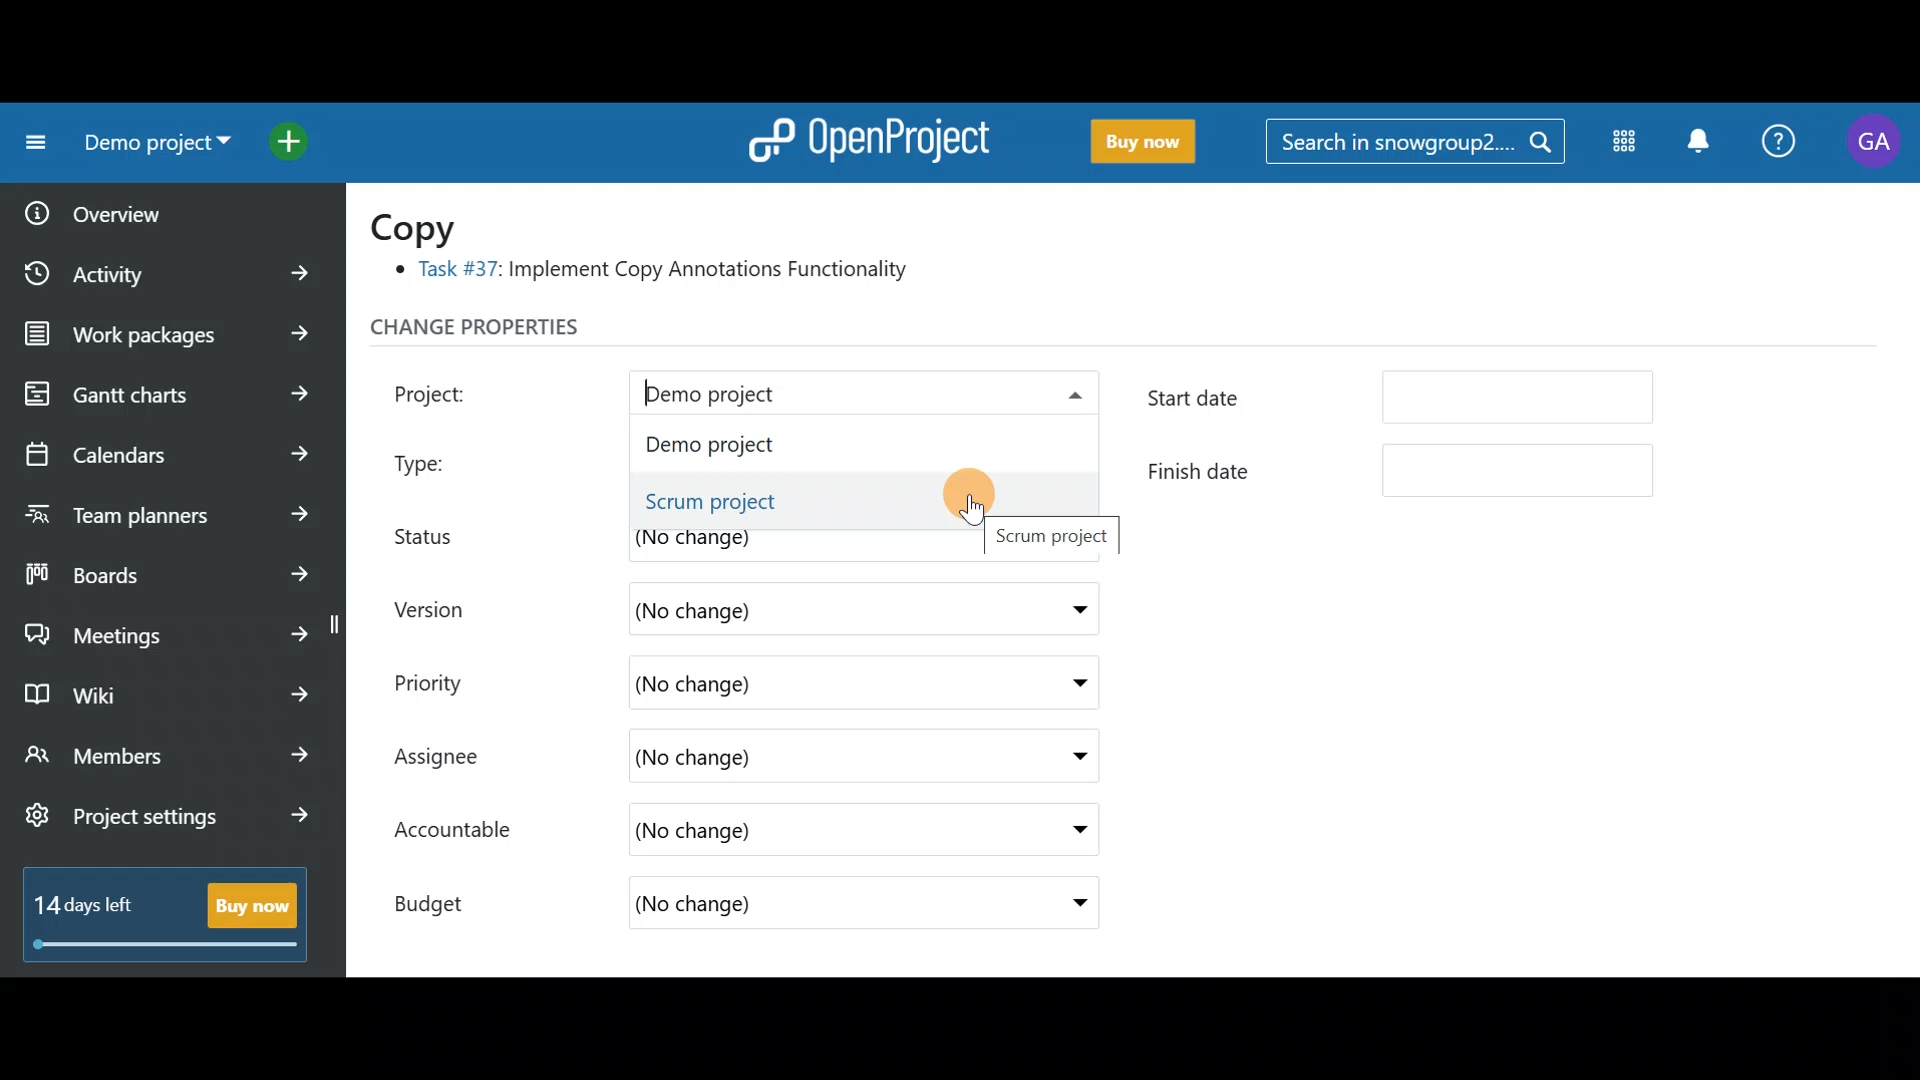  What do you see at coordinates (1067, 903) in the screenshot?
I see `Budget drop down` at bounding box center [1067, 903].